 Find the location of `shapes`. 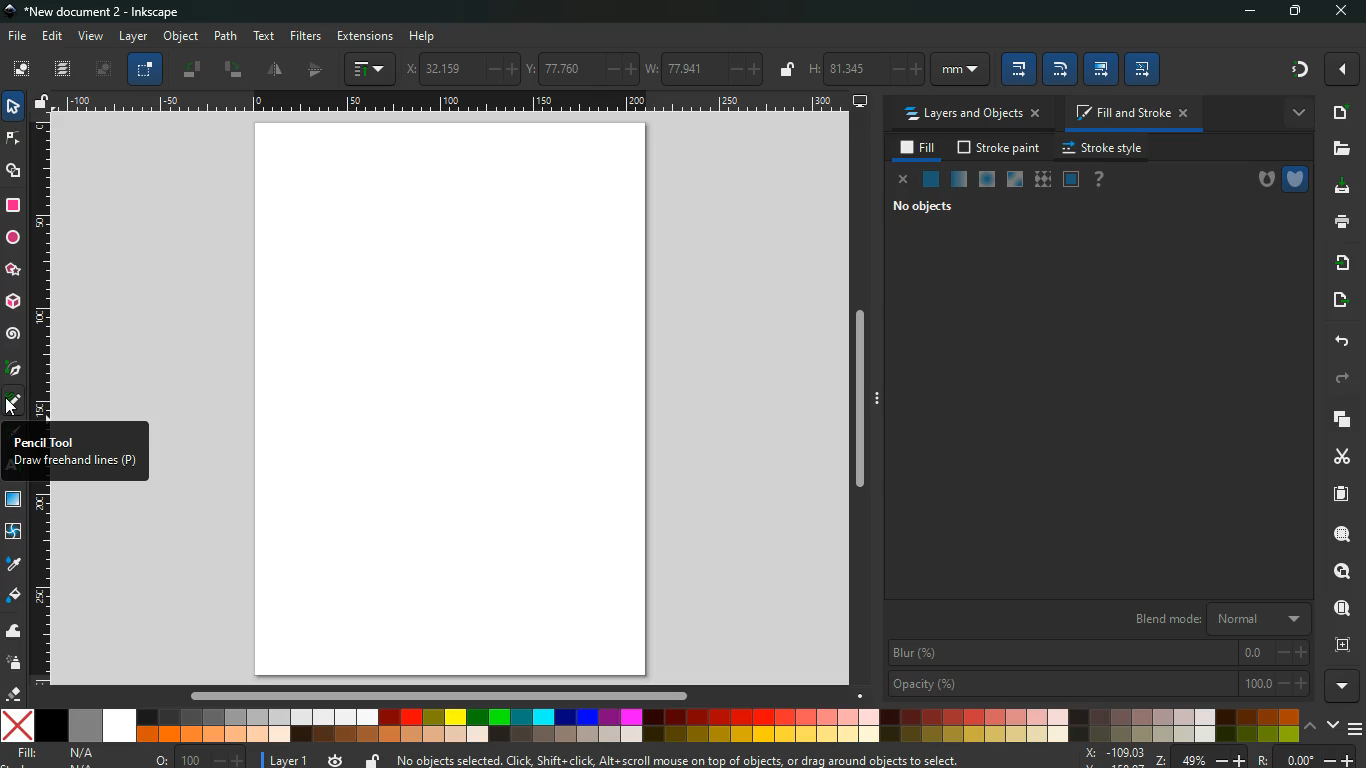

shapes is located at coordinates (15, 173).